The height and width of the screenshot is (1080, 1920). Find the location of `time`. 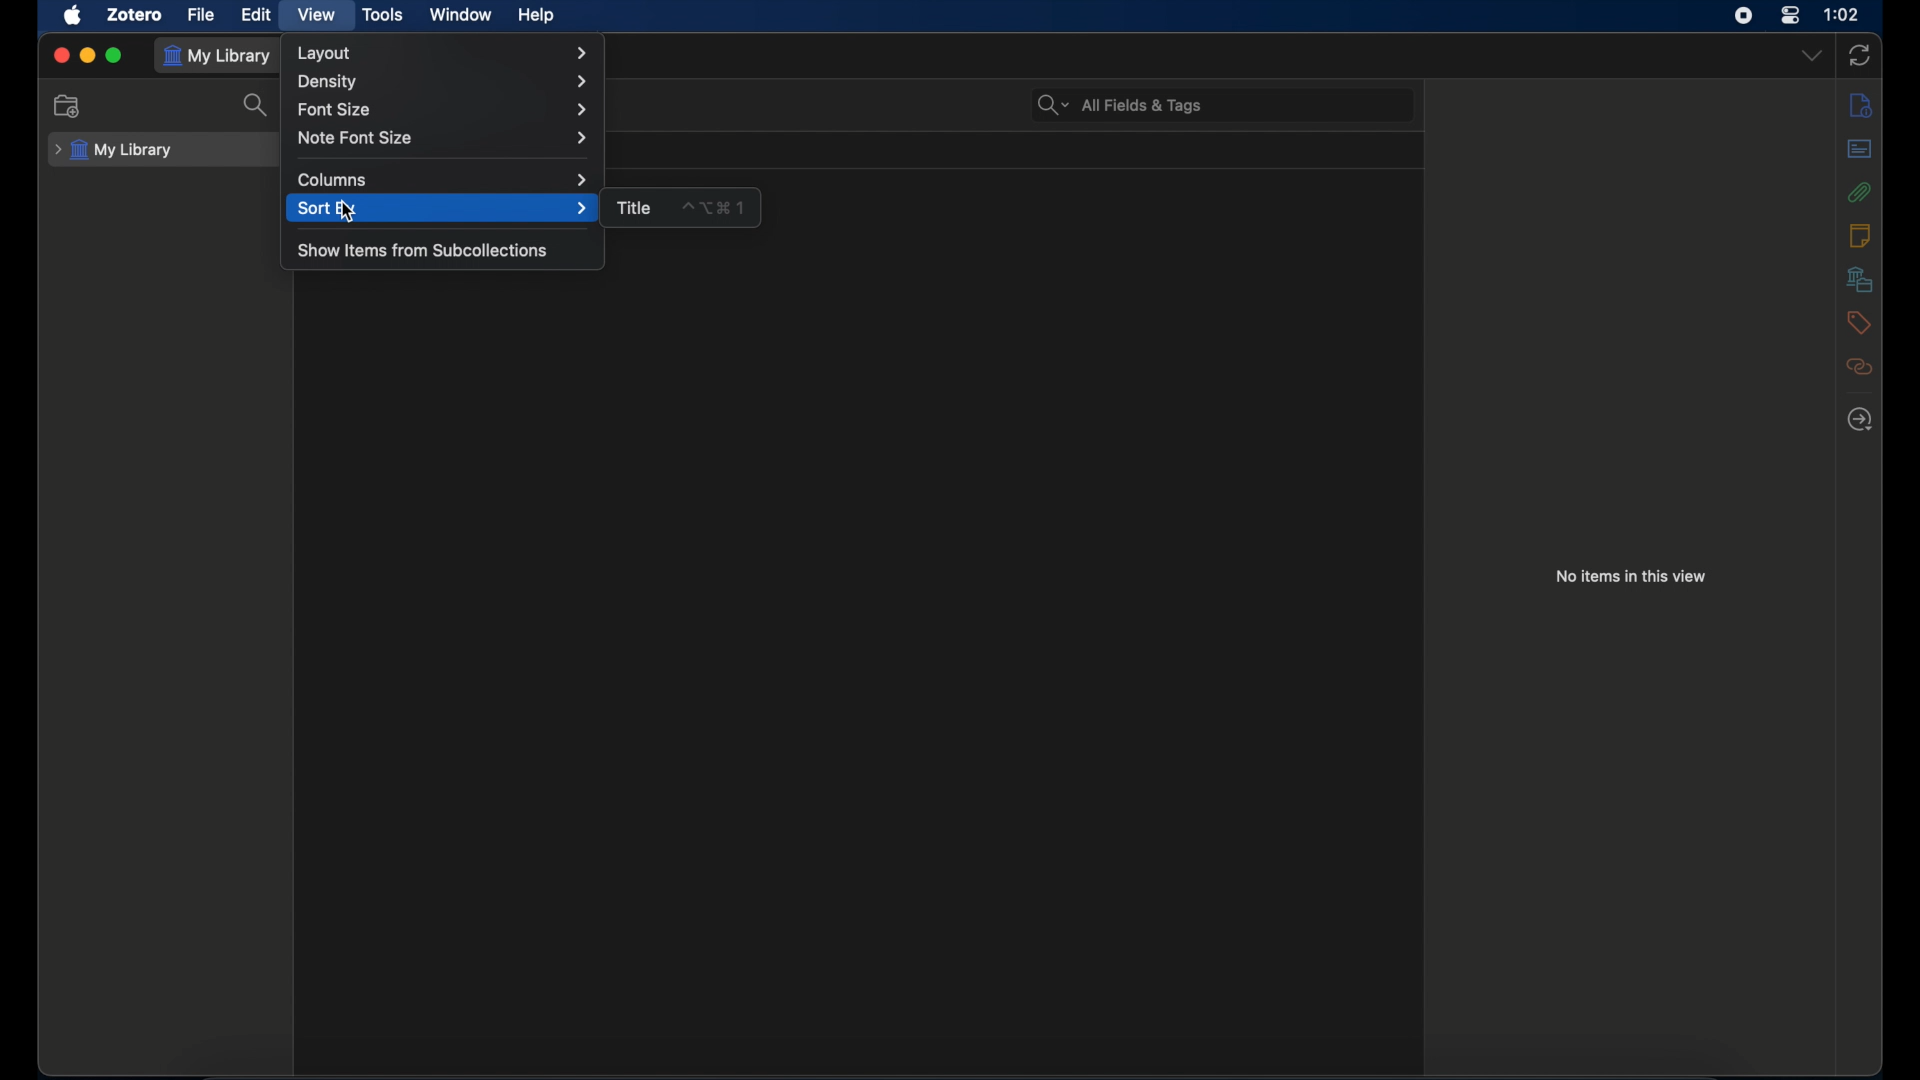

time is located at coordinates (1842, 13).